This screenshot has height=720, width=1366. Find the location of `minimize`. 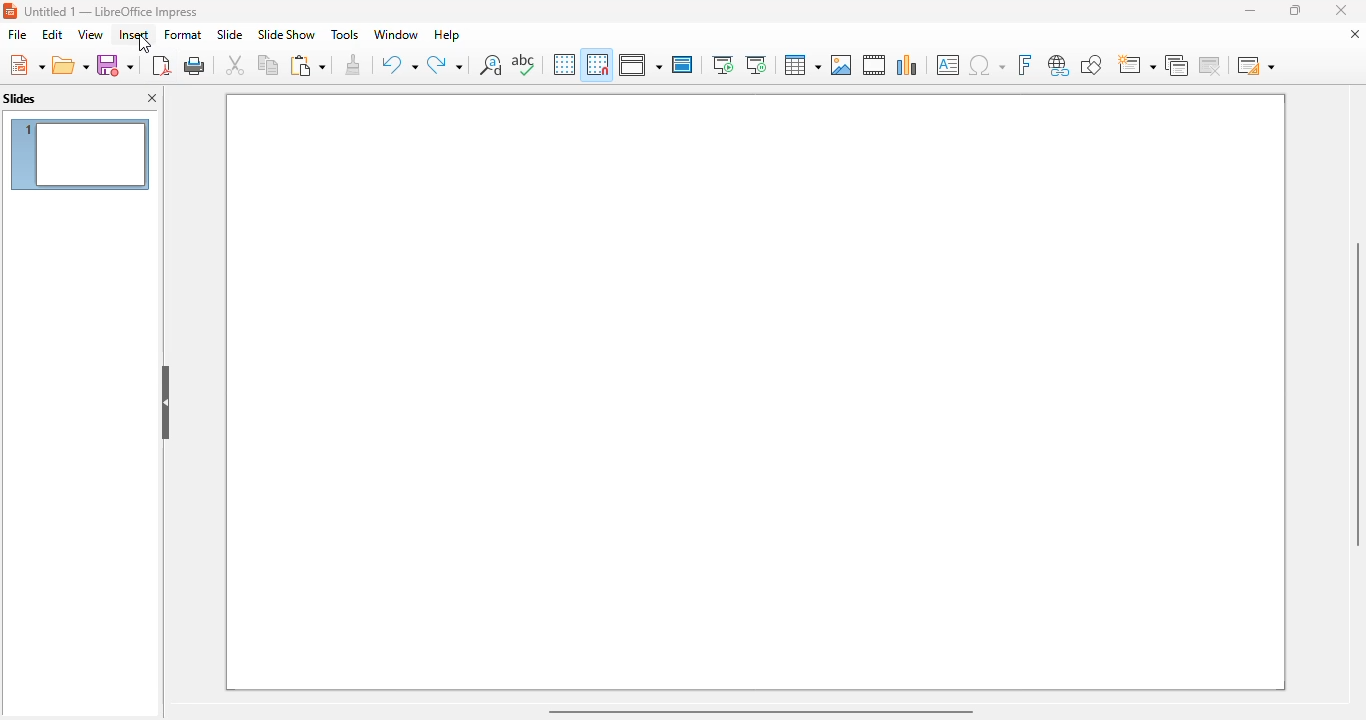

minimize is located at coordinates (1249, 10).